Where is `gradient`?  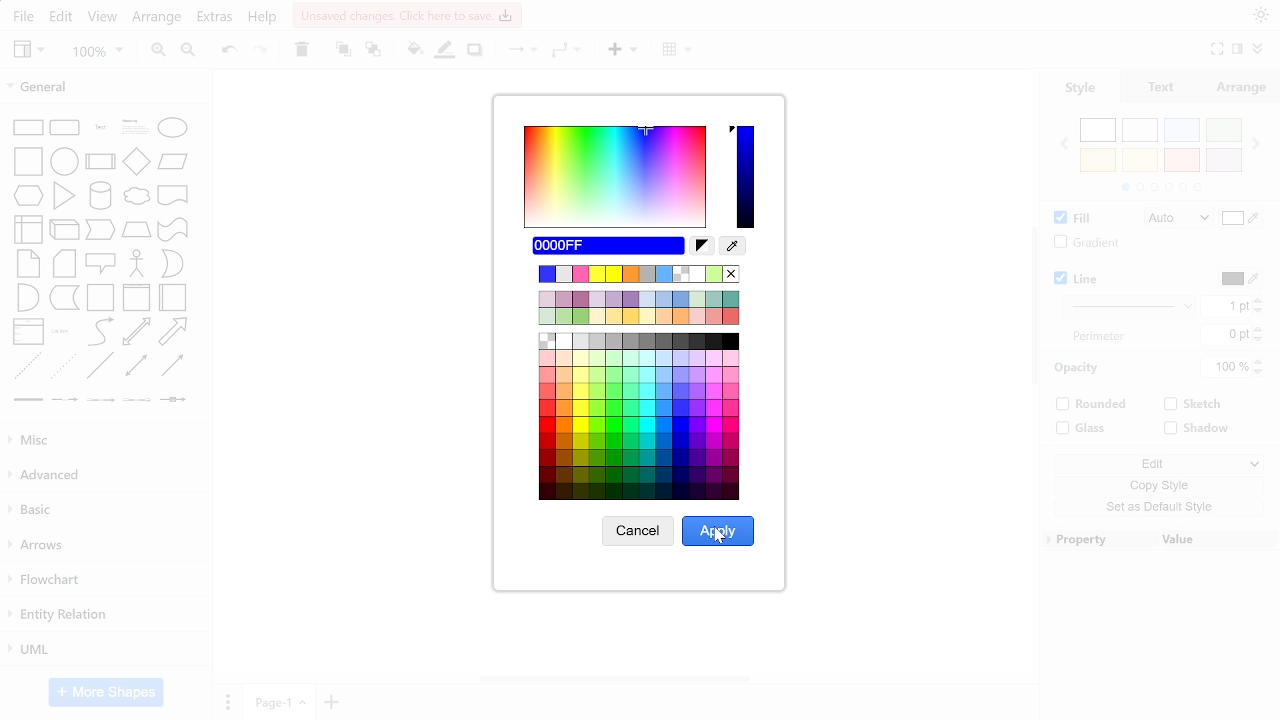
gradient is located at coordinates (1083, 243).